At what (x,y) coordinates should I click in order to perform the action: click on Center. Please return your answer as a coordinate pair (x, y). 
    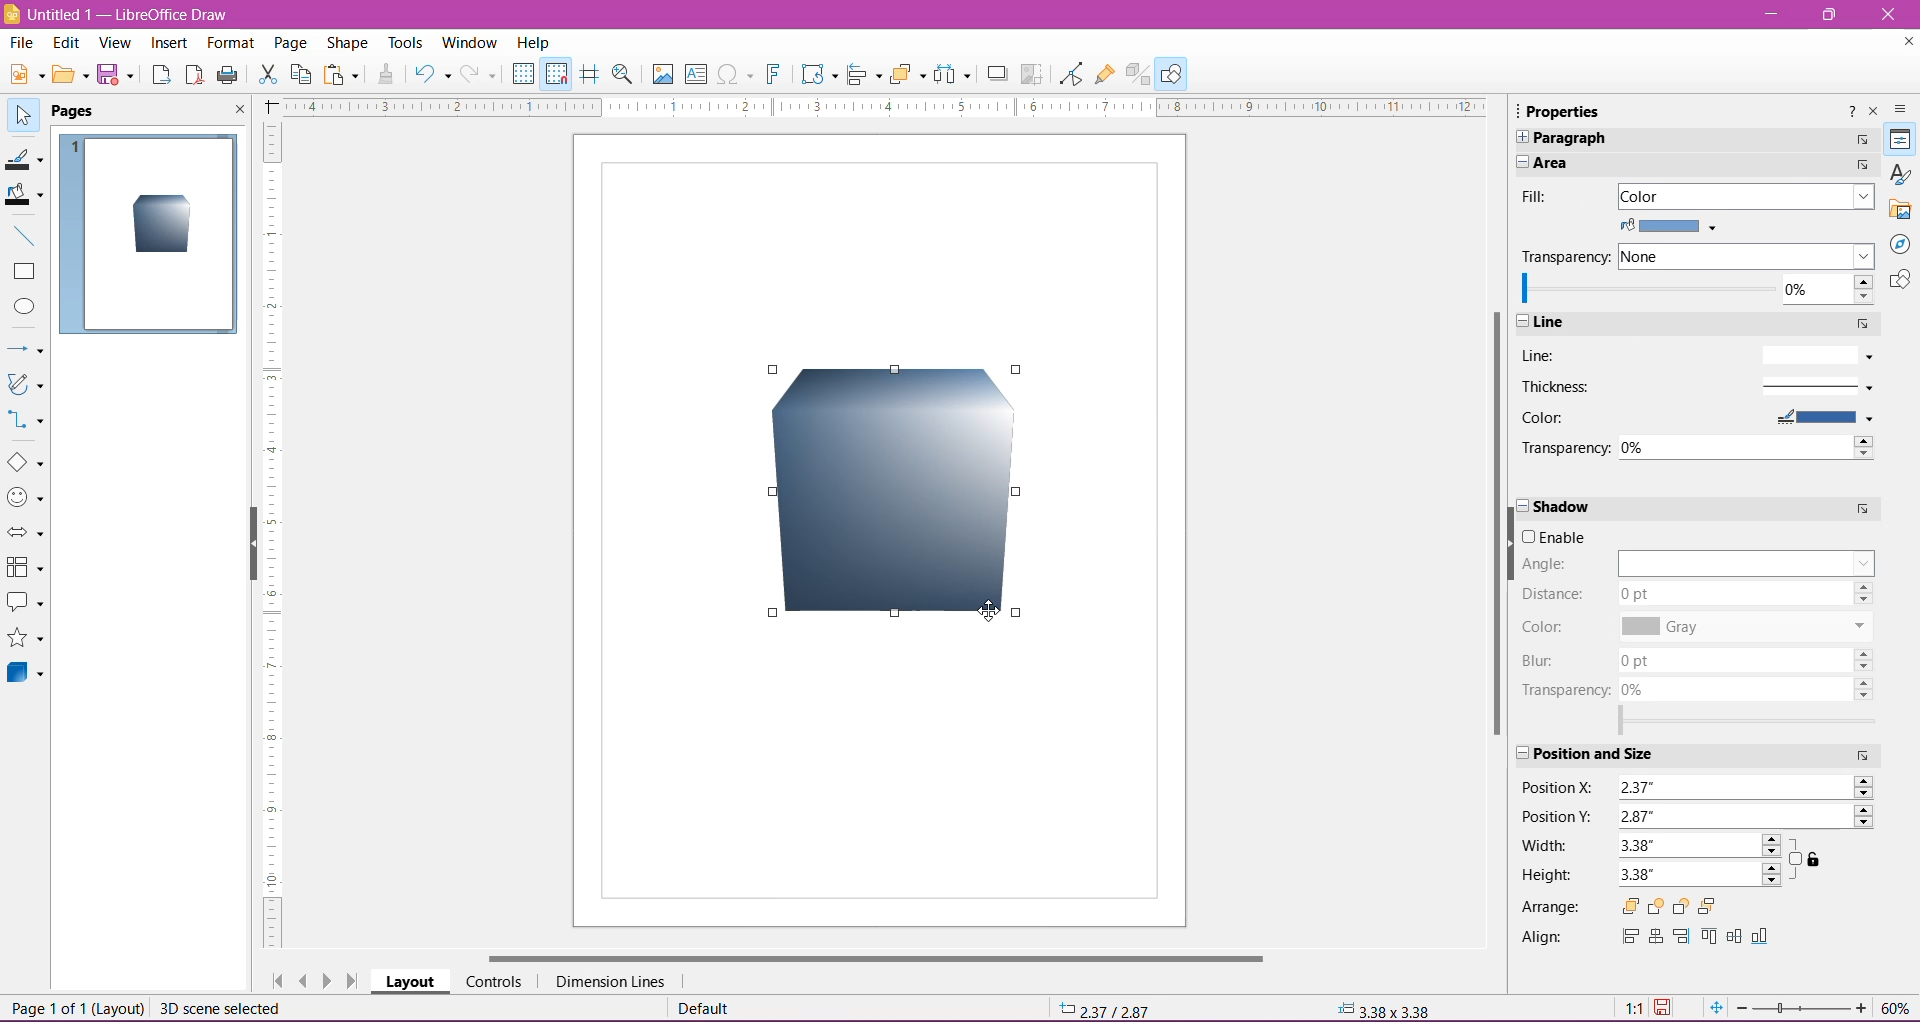
    Looking at the image, I should click on (1735, 937).